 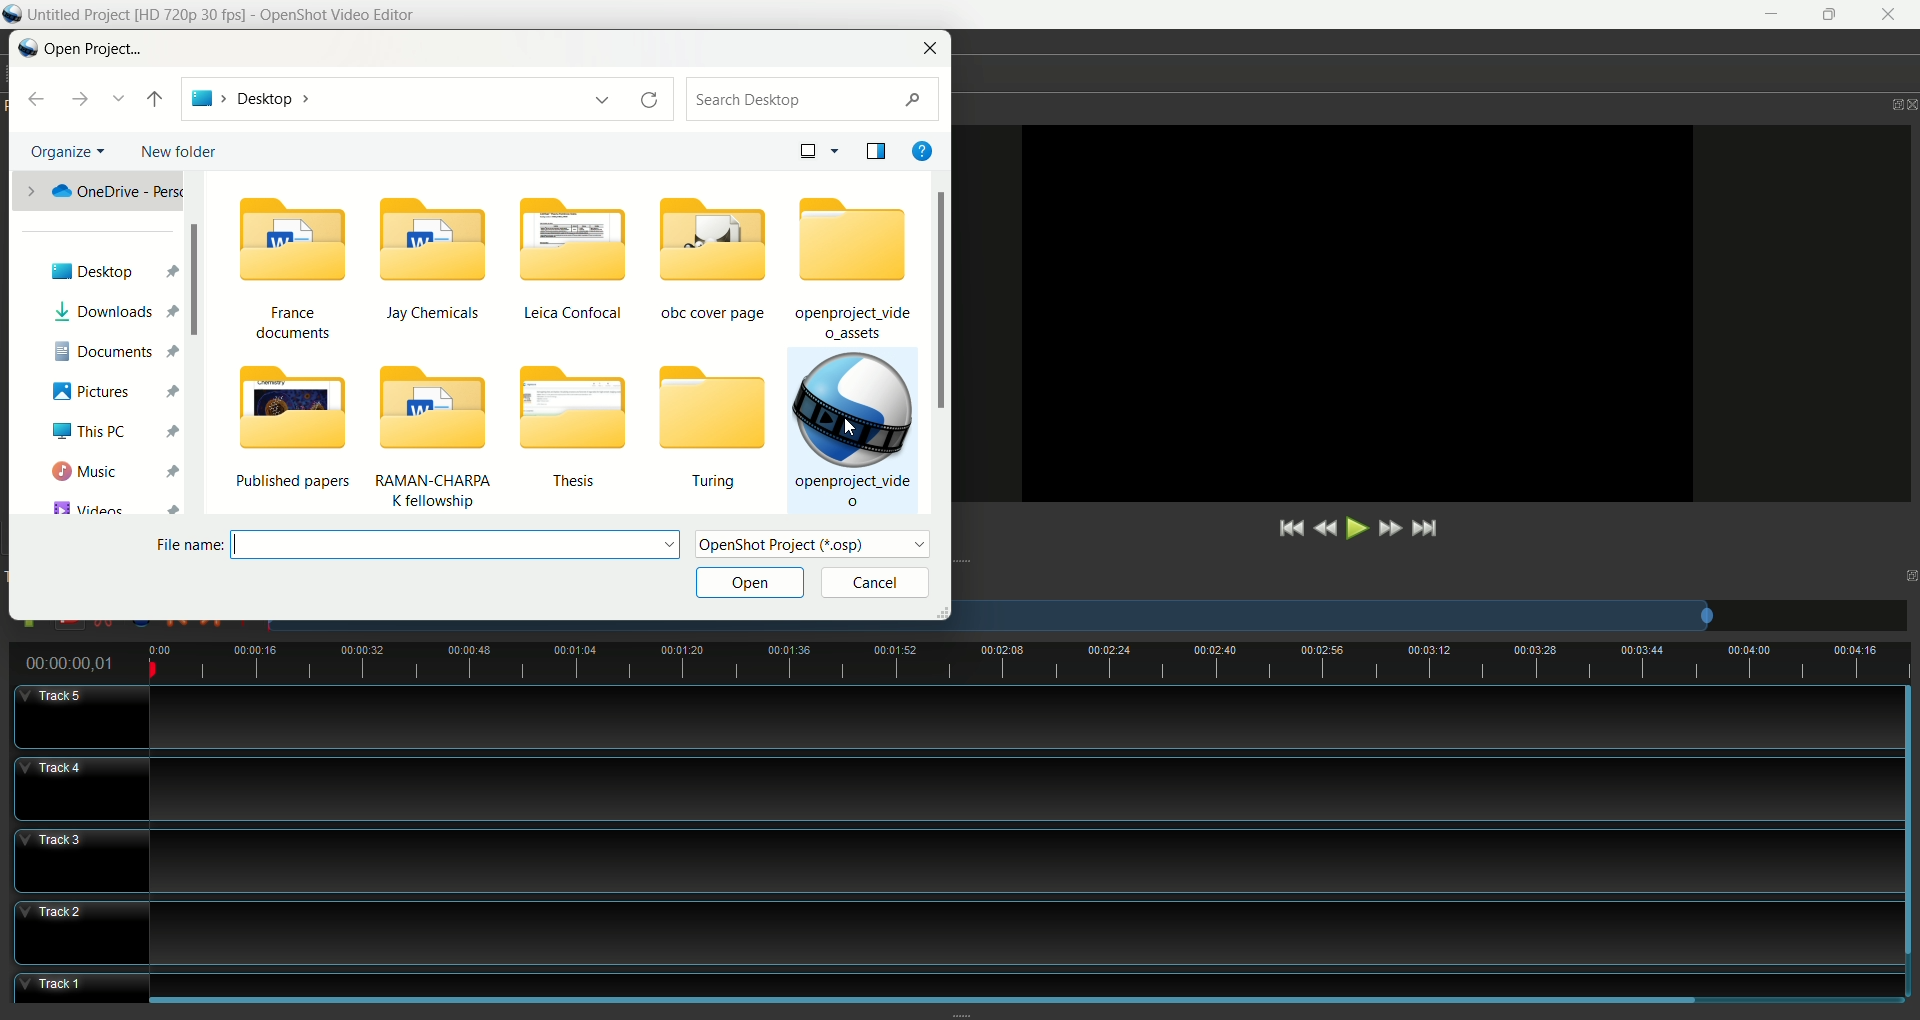 What do you see at coordinates (14, 15) in the screenshot?
I see `logo` at bounding box center [14, 15].